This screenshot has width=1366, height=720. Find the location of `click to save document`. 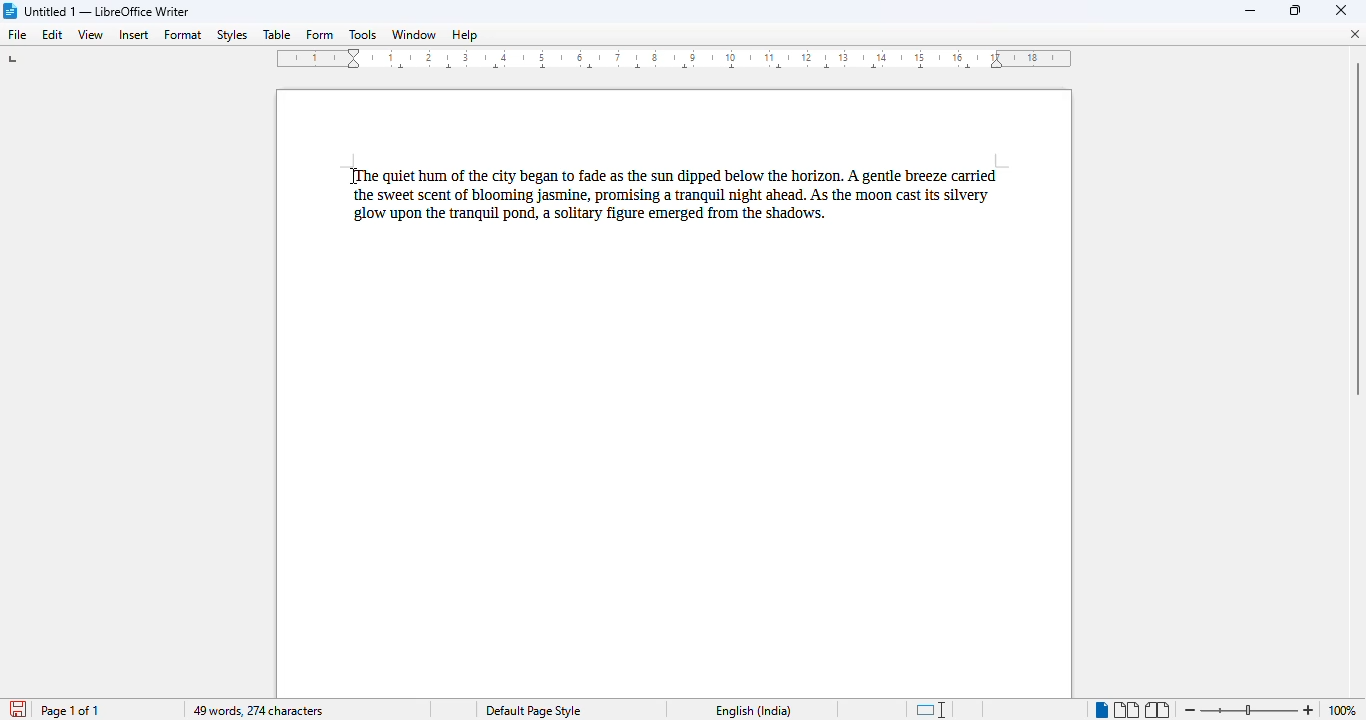

click to save document is located at coordinates (18, 709).